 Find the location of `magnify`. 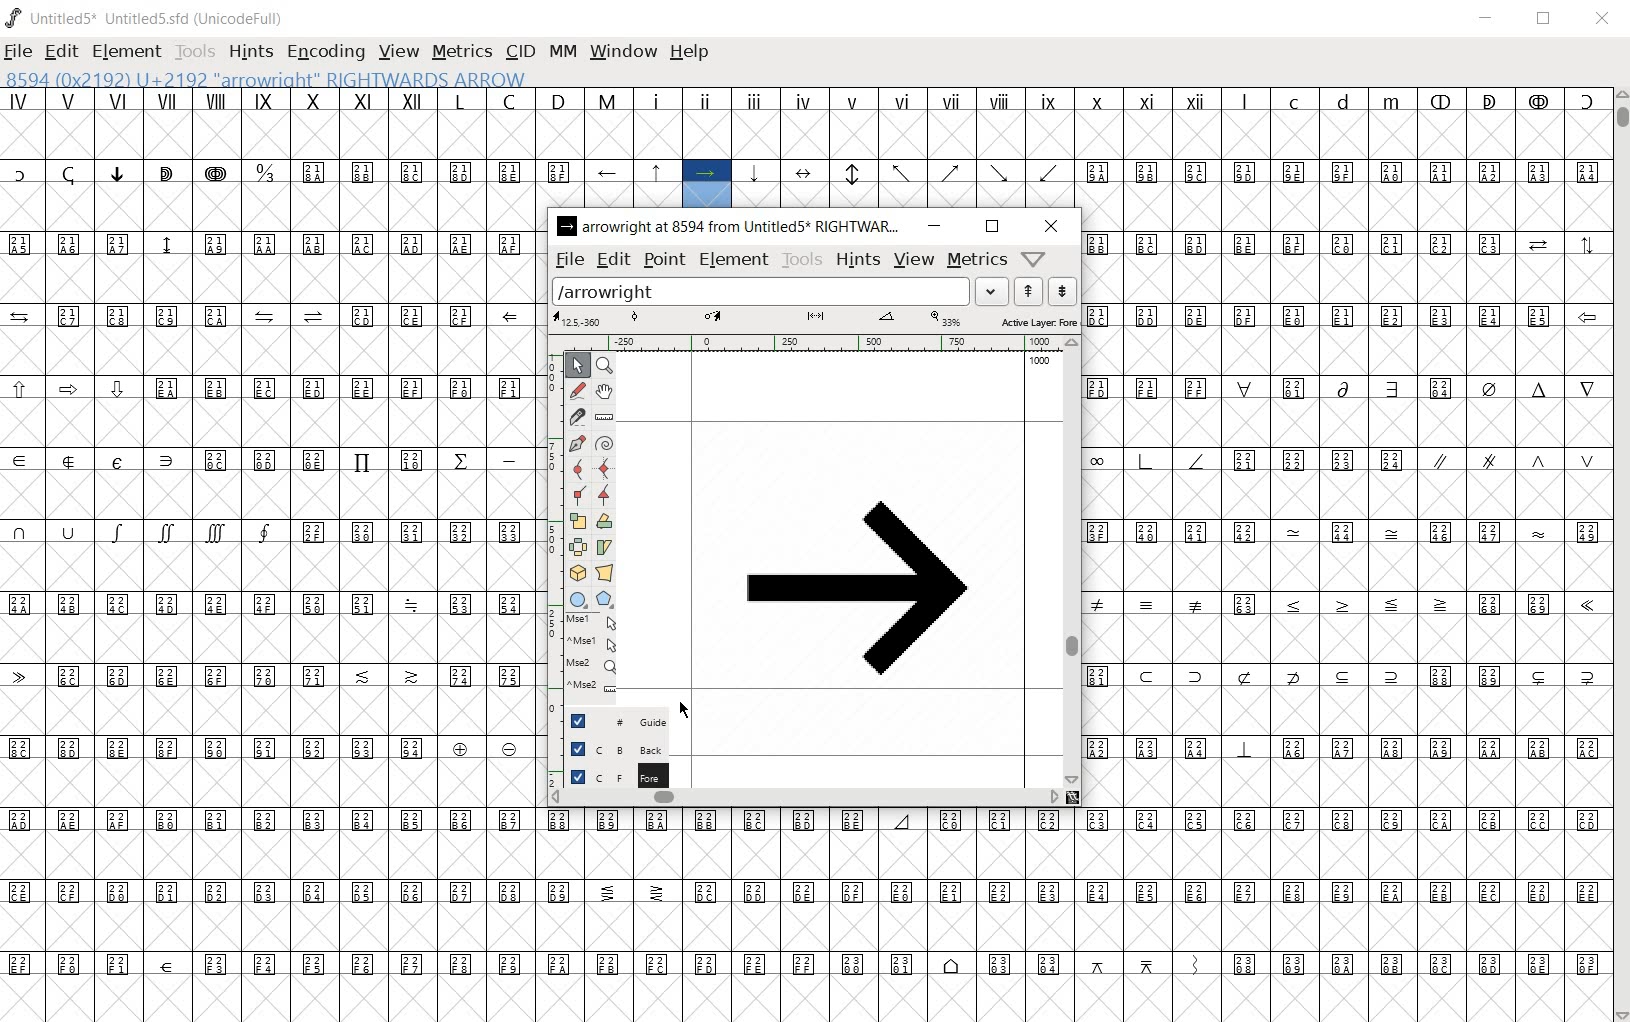

magnify is located at coordinates (608, 366).